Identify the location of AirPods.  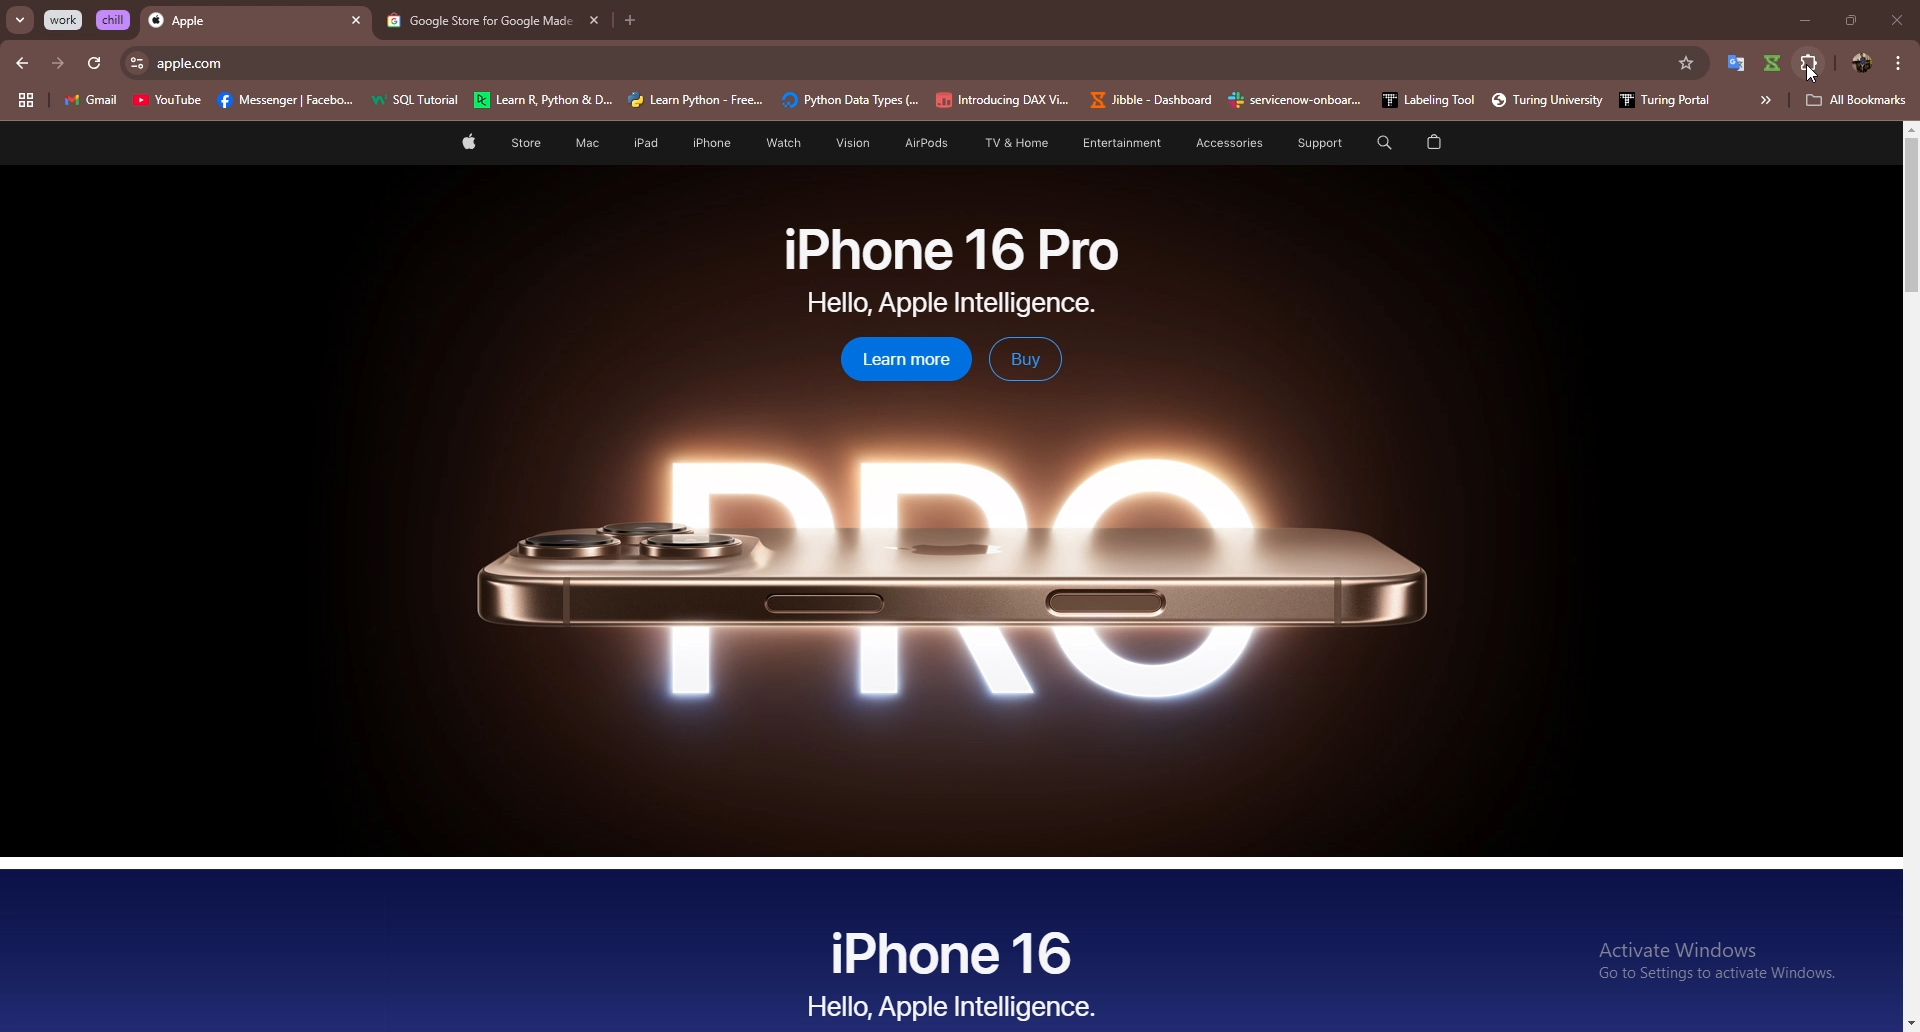
(919, 145).